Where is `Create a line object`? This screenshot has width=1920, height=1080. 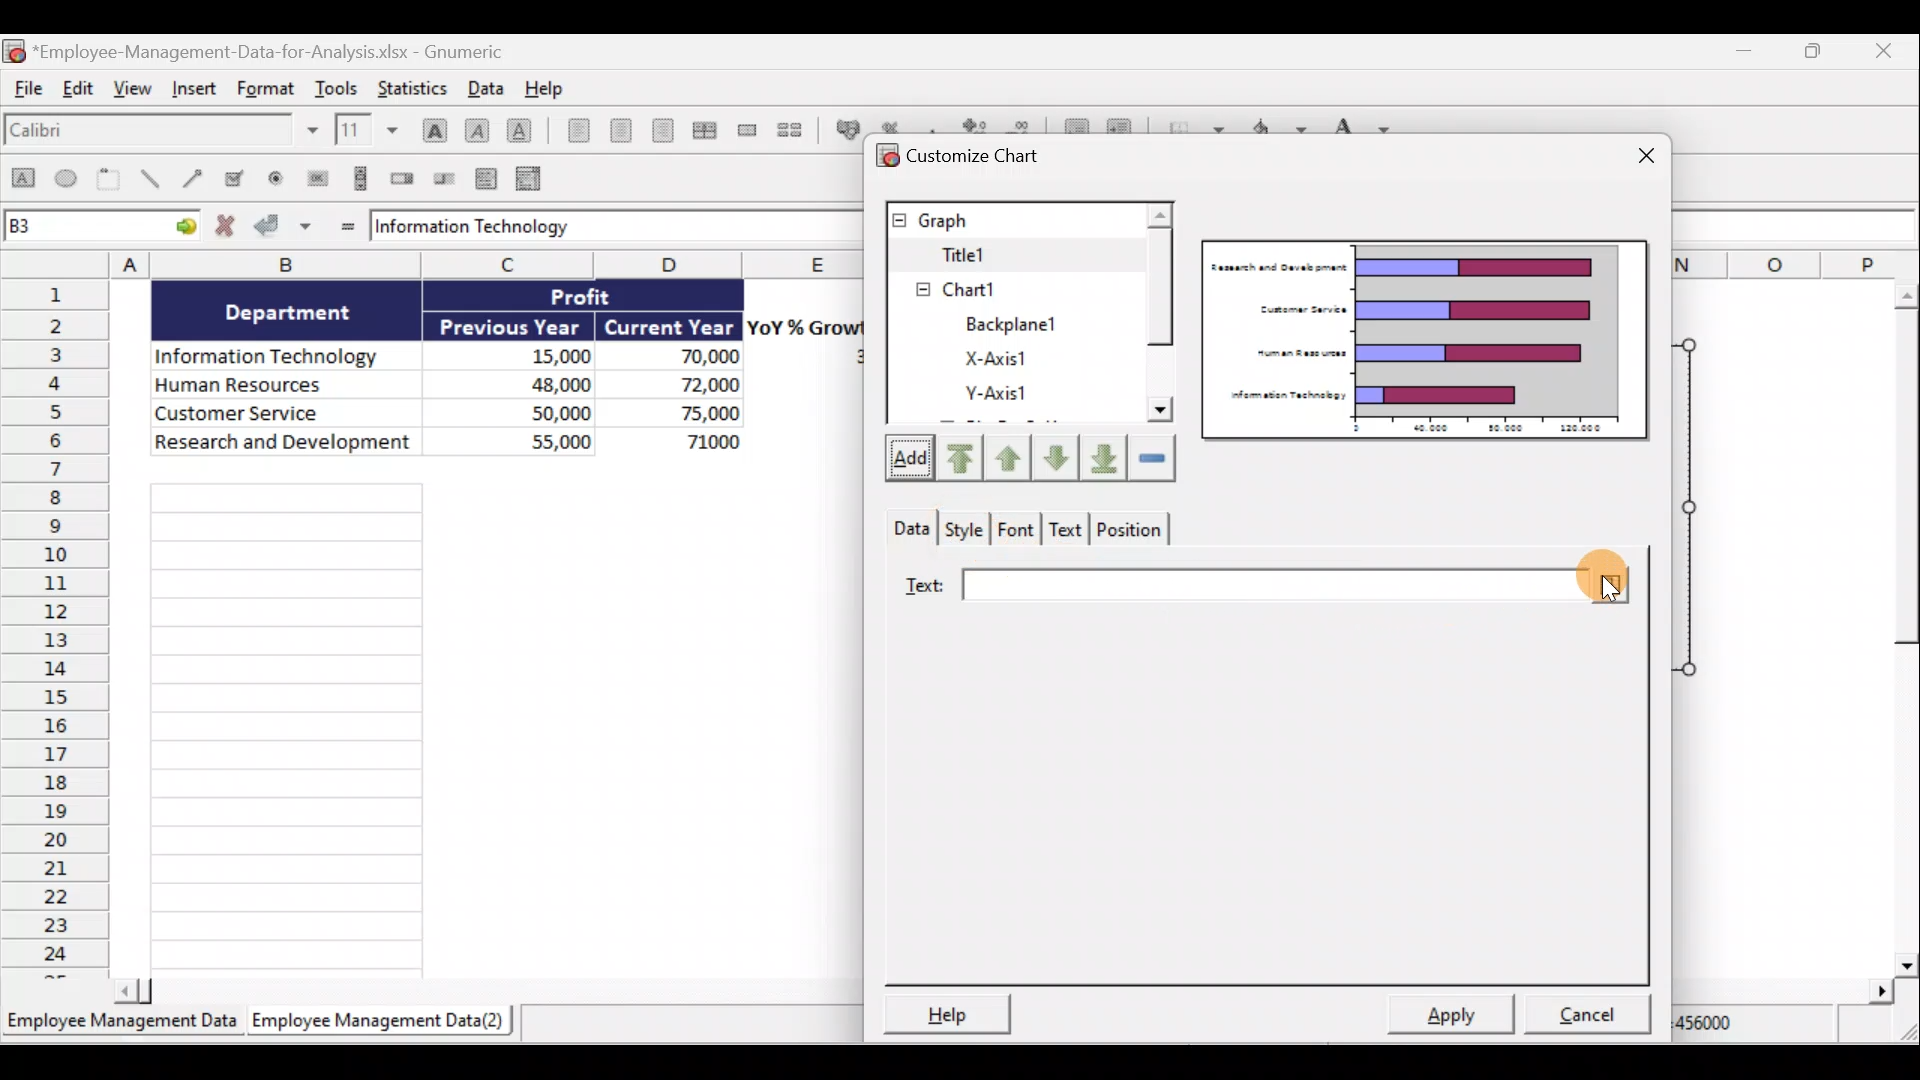 Create a line object is located at coordinates (149, 181).